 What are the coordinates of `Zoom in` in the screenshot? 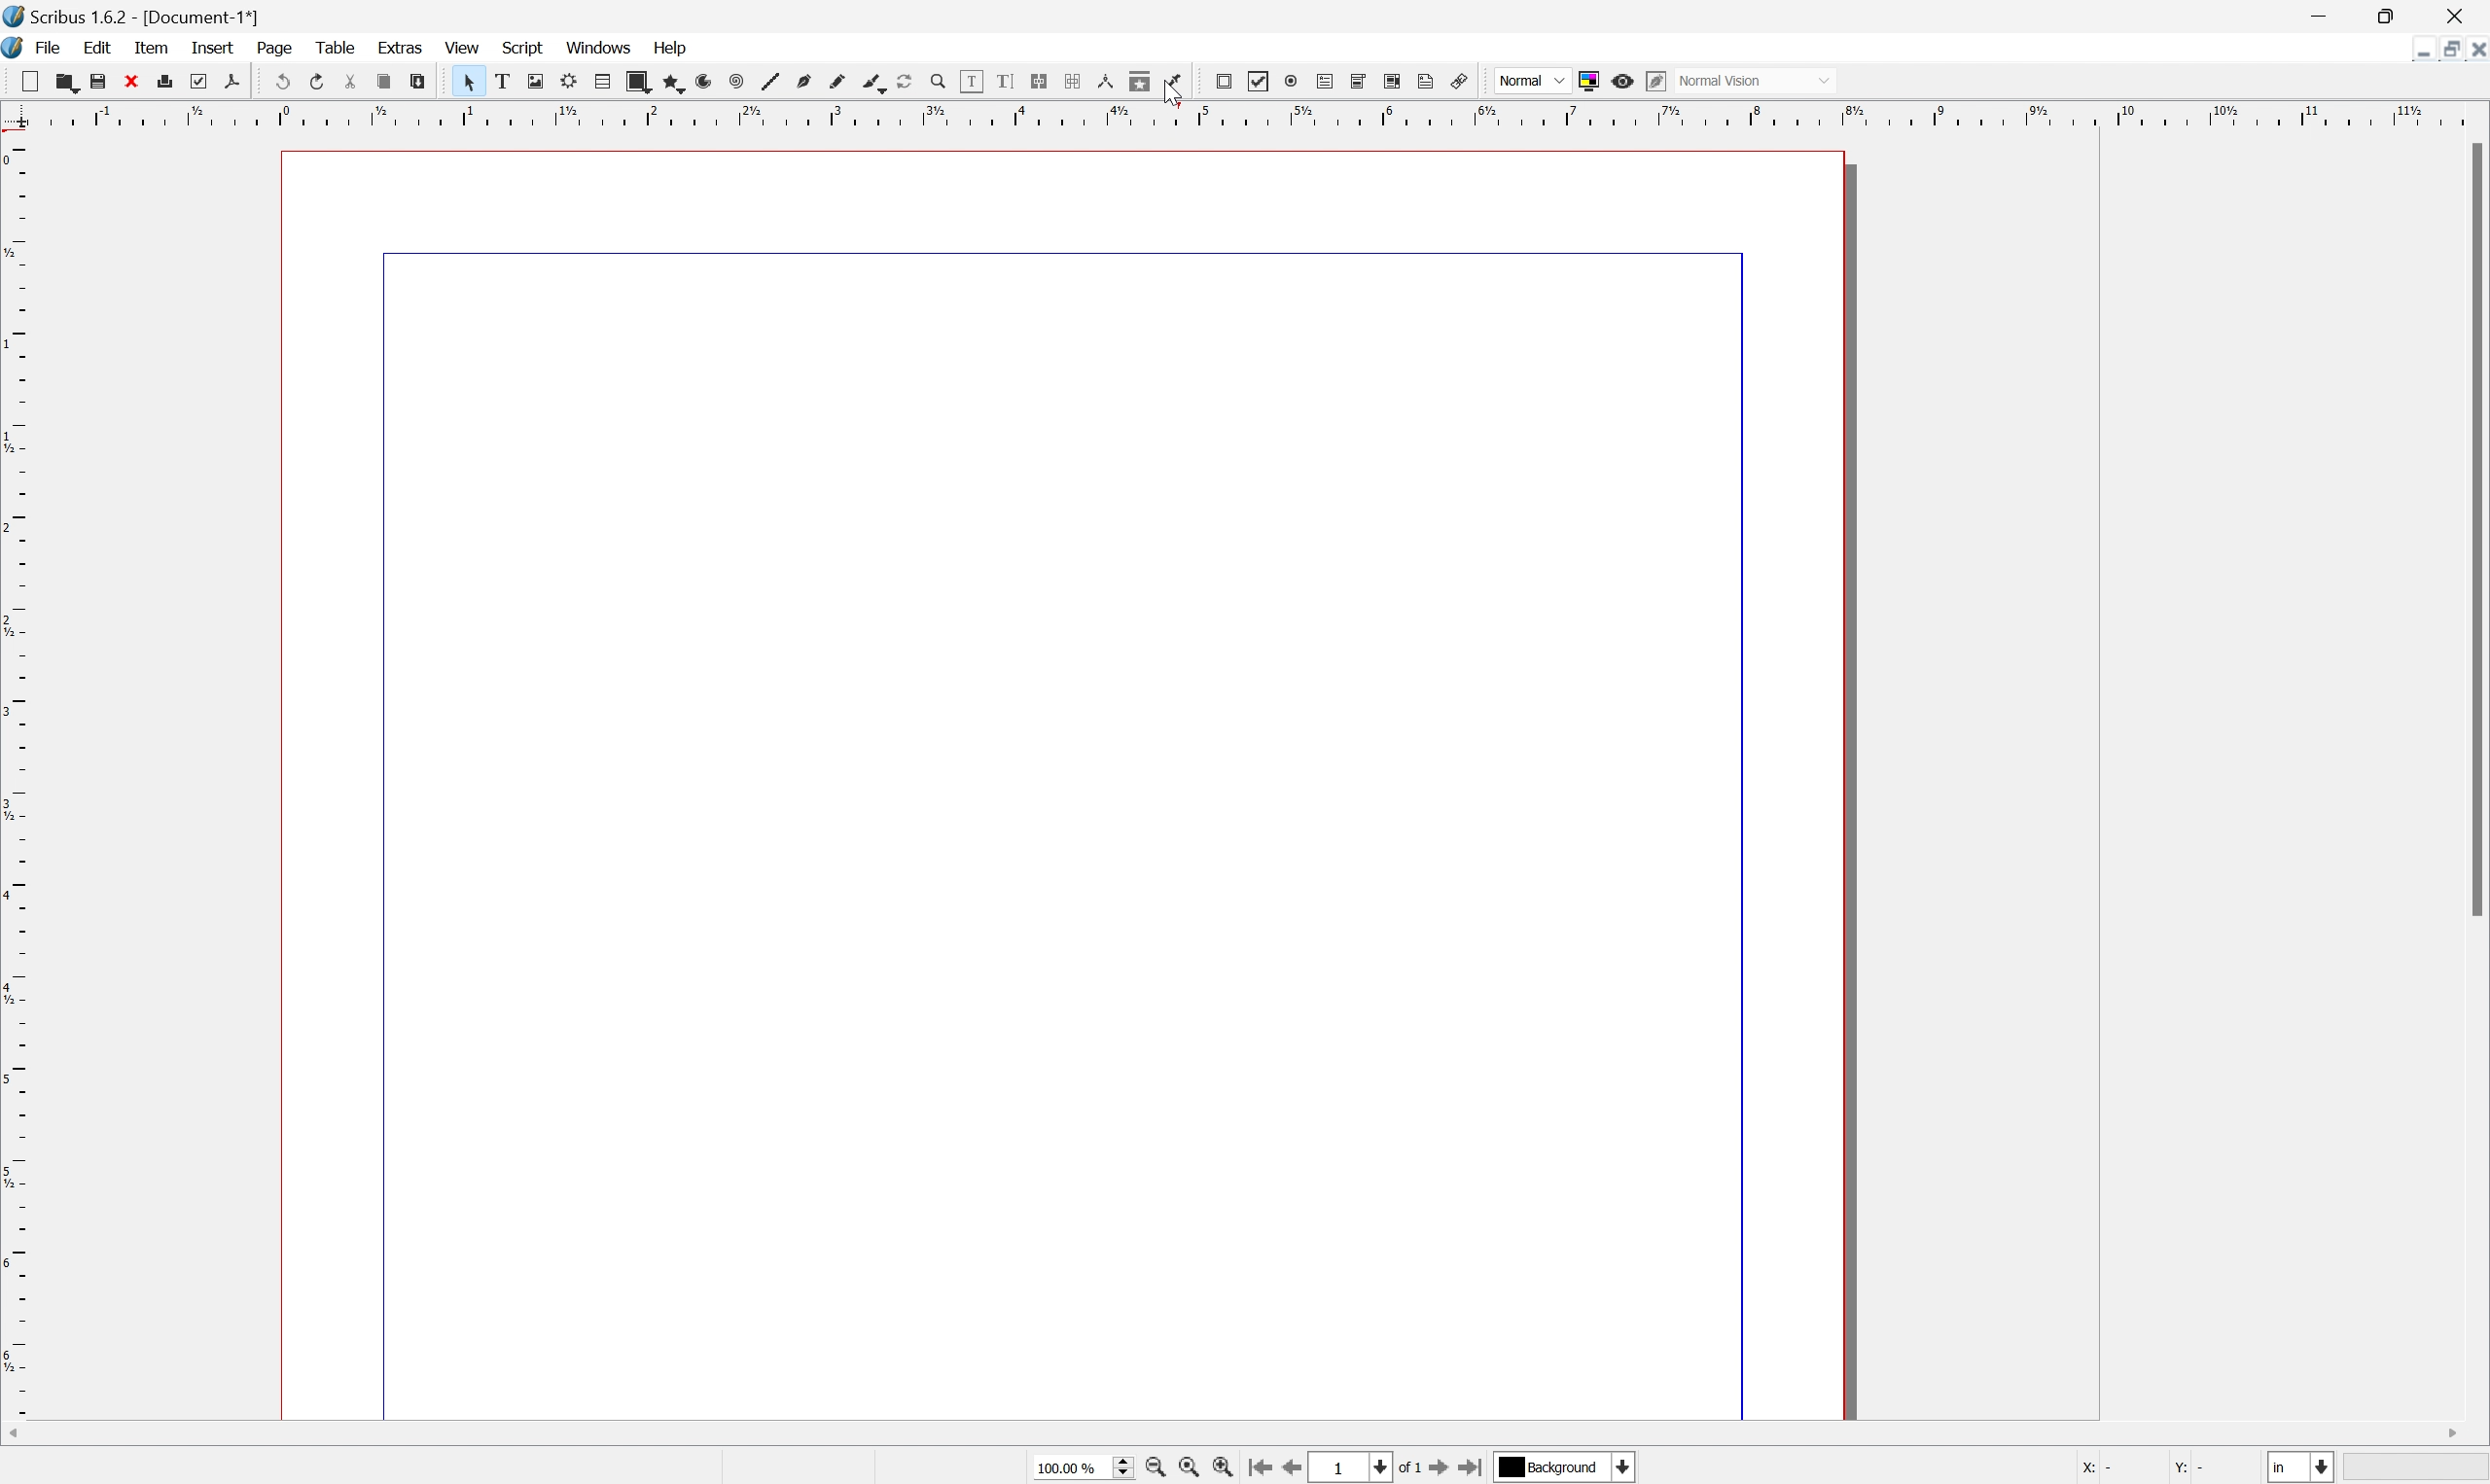 It's located at (1225, 1468).